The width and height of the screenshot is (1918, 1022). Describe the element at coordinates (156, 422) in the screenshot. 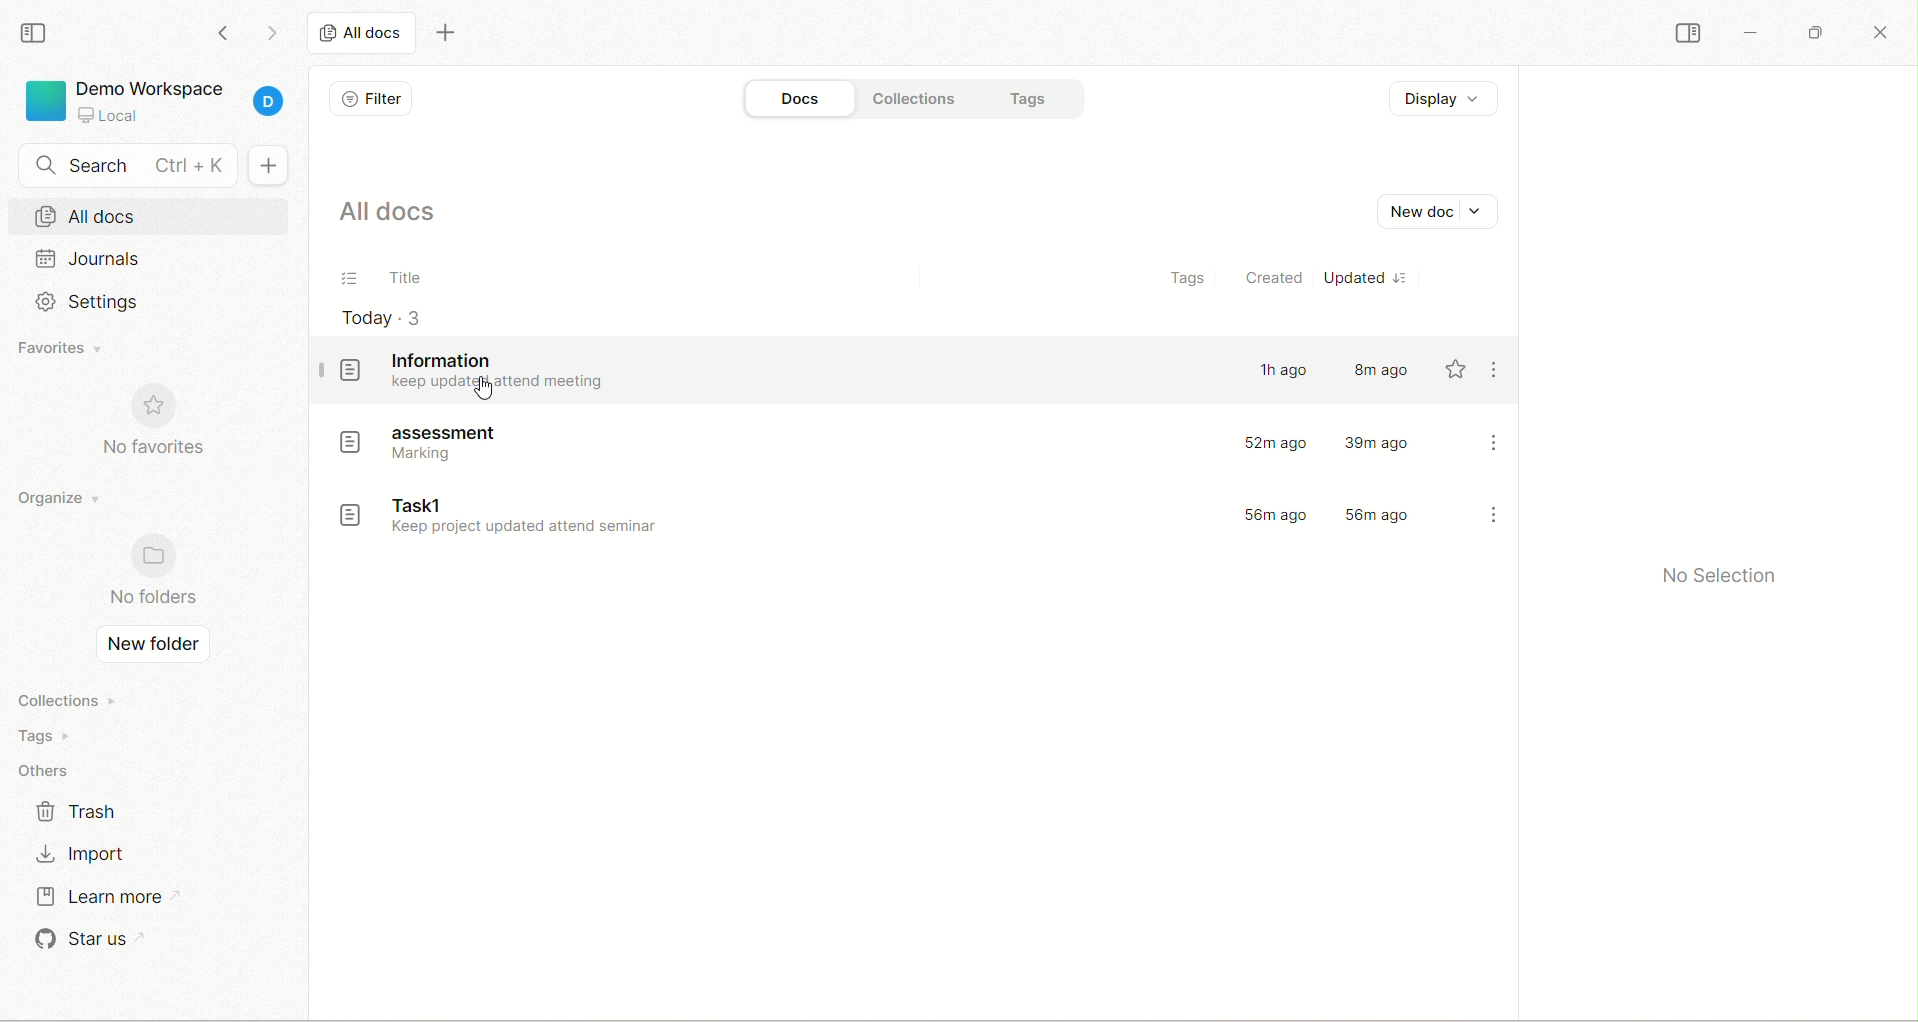

I see `no favorites` at that location.